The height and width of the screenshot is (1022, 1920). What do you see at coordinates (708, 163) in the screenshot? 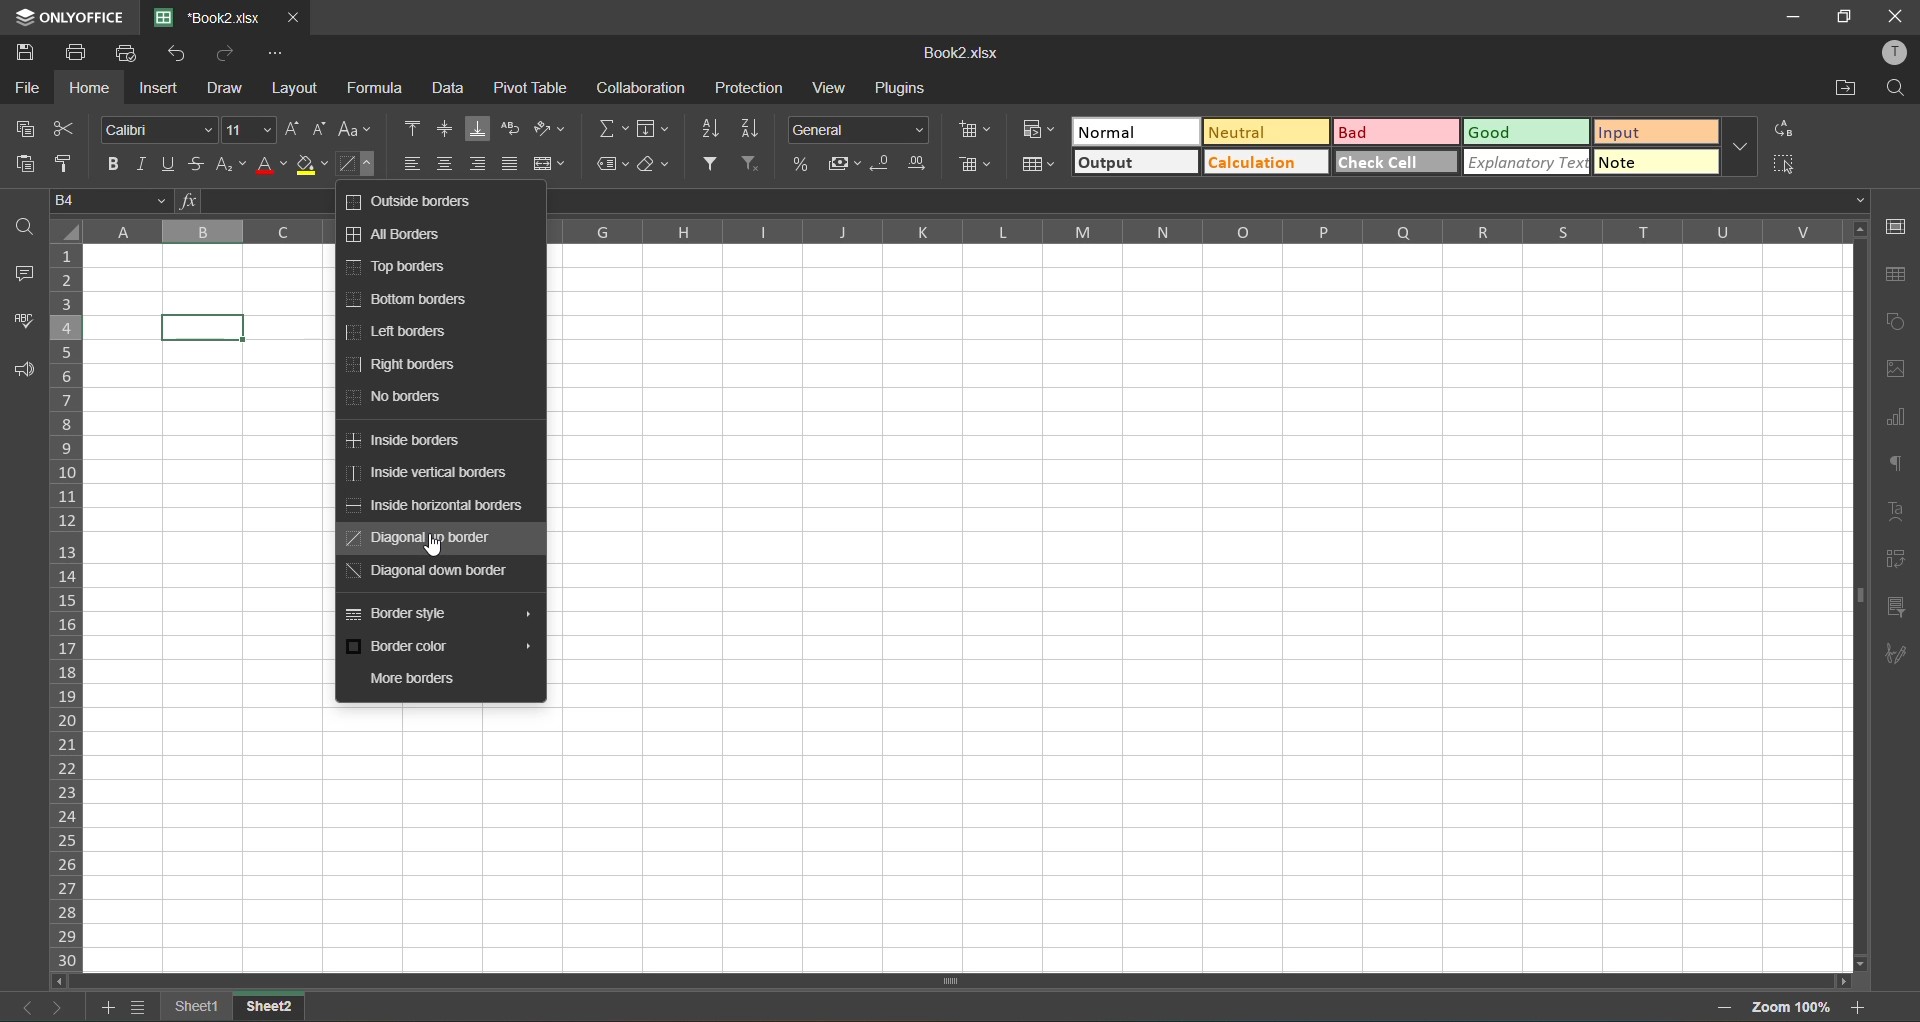
I see `filter` at bounding box center [708, 163].